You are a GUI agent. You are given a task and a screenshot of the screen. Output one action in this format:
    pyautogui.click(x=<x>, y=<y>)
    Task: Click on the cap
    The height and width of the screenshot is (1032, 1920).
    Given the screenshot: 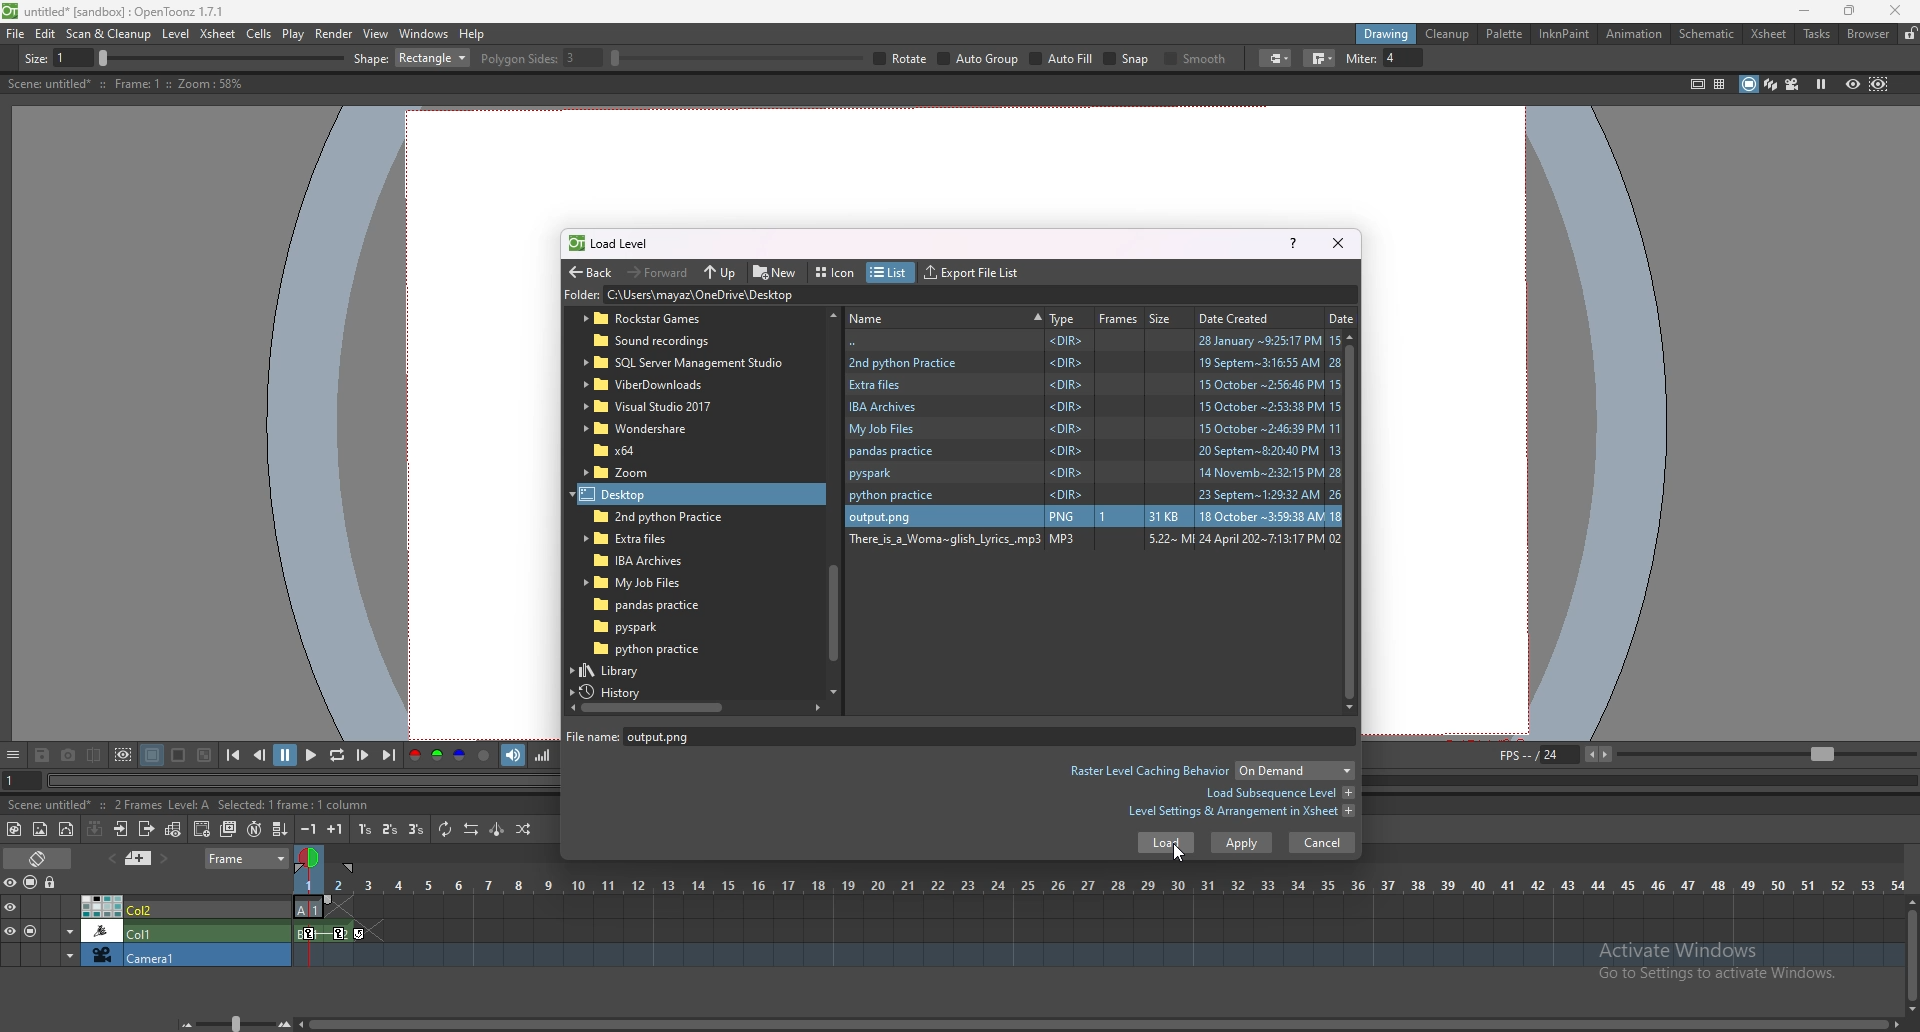 What is the action you would take?
    pyautogui.click(x=1624, y=59)
    